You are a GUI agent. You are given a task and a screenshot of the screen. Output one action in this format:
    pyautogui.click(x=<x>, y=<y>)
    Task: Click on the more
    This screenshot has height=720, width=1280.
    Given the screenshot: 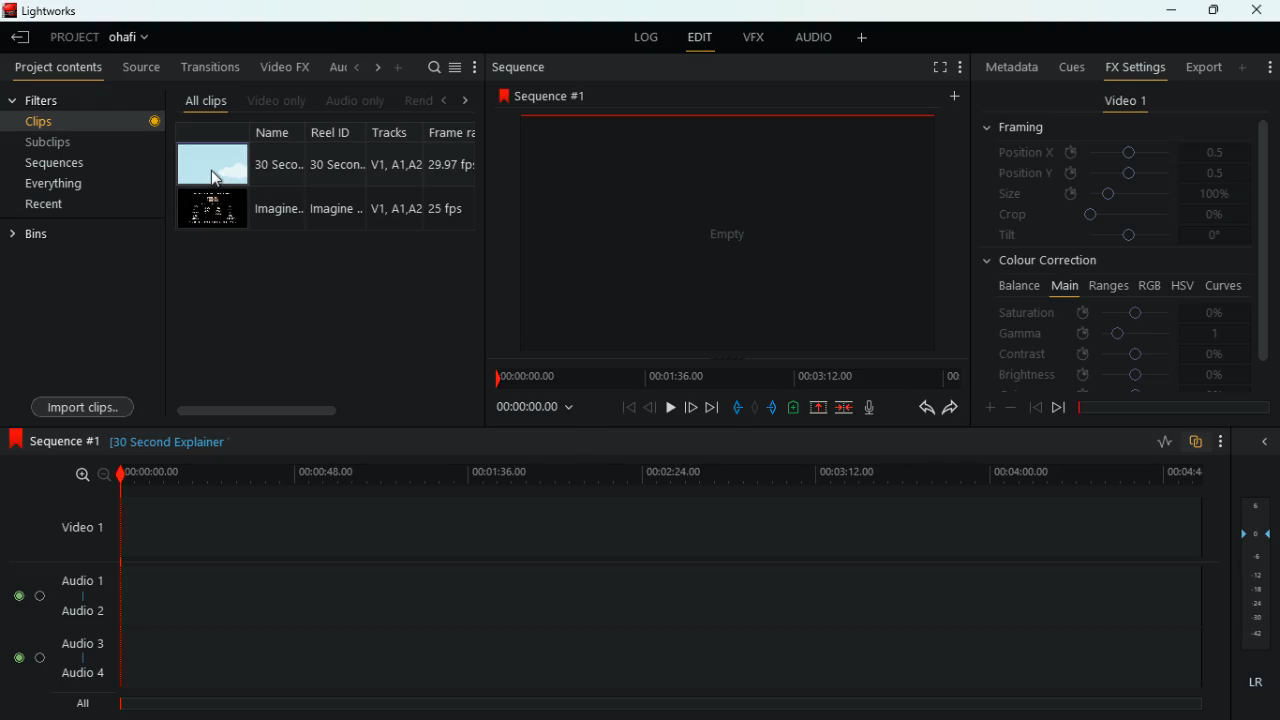 What is the action you would take?
    pyautogui.click(x=951, y=99)
    